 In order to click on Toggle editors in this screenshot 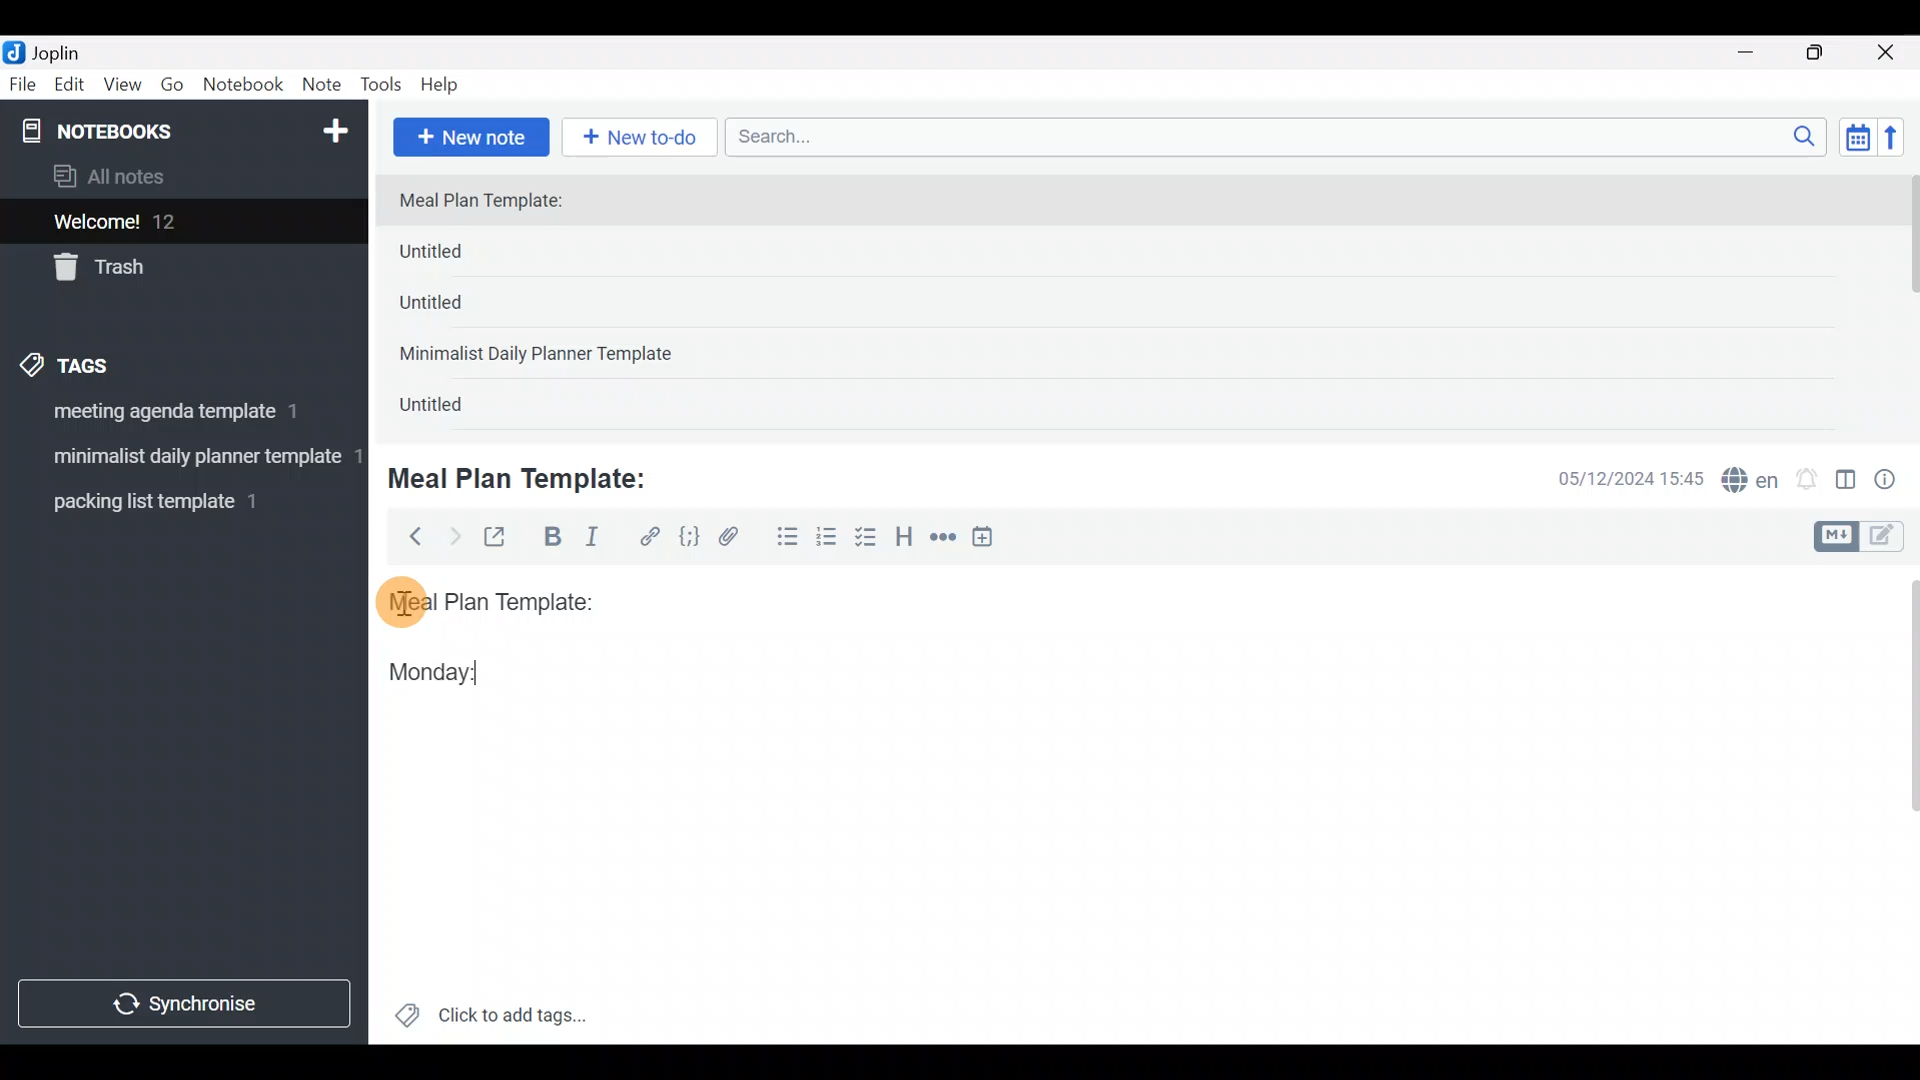, I will do `click(1864, 534)`.